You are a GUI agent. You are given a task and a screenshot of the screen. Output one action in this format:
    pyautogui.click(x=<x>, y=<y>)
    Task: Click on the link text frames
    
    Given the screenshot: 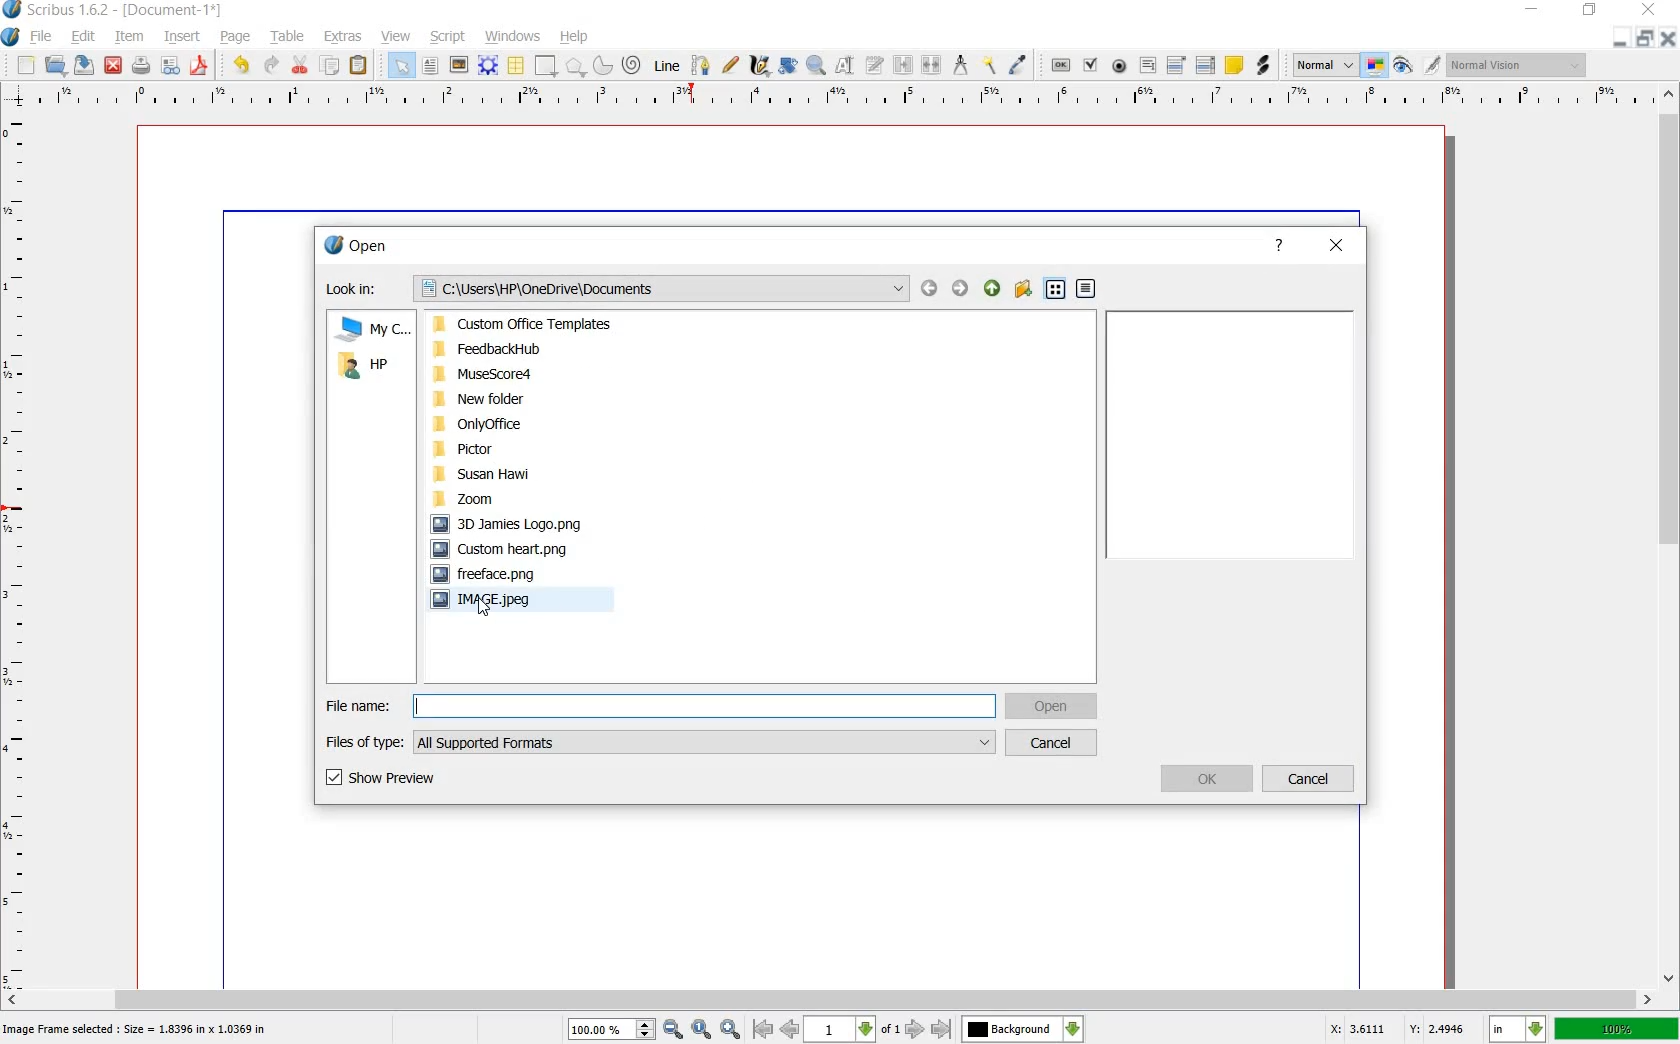 What is the action you would take?
    pyautogui.click(x=902, y=64)
    